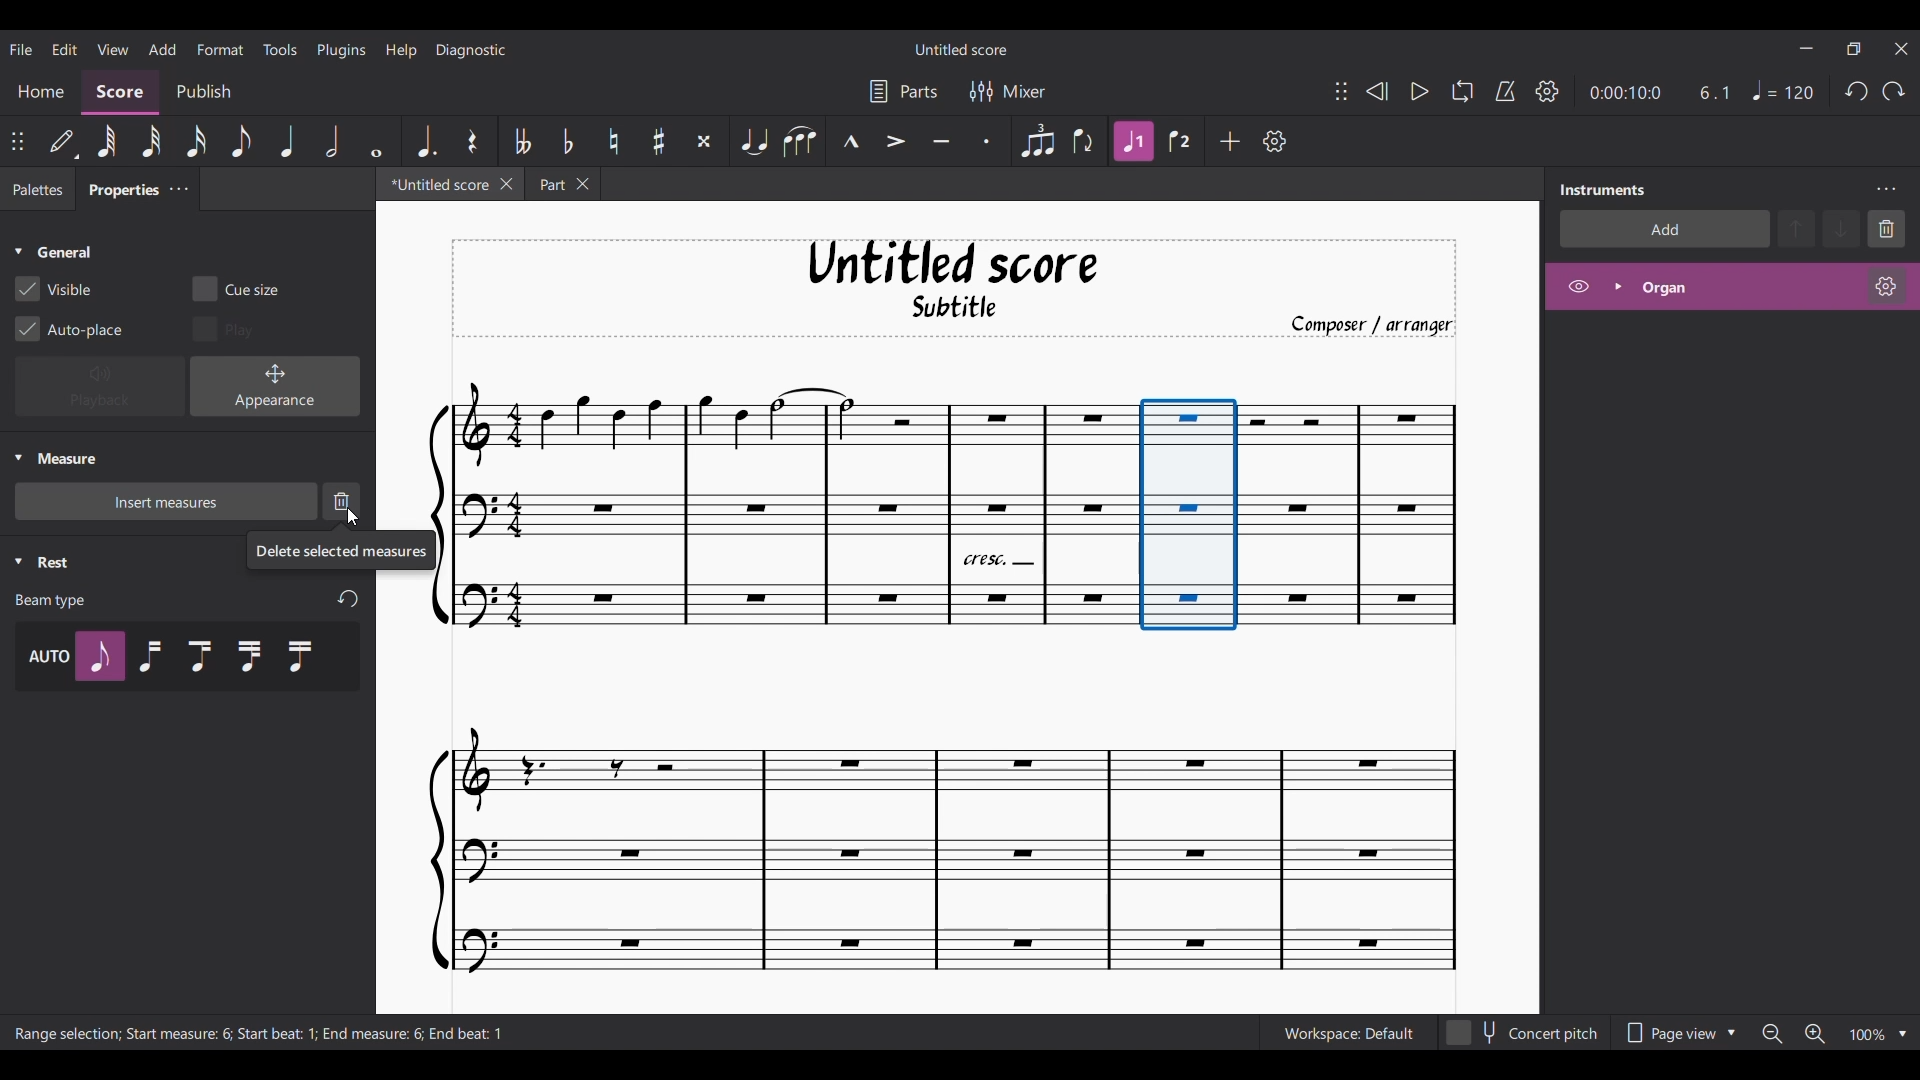 Image resolution: width=1920 pixels, height=1080 pixels. What do you see at coordinates (42, 562) in the screenshot?
I see `Collapse Rest` at bounding box center [42, 562].